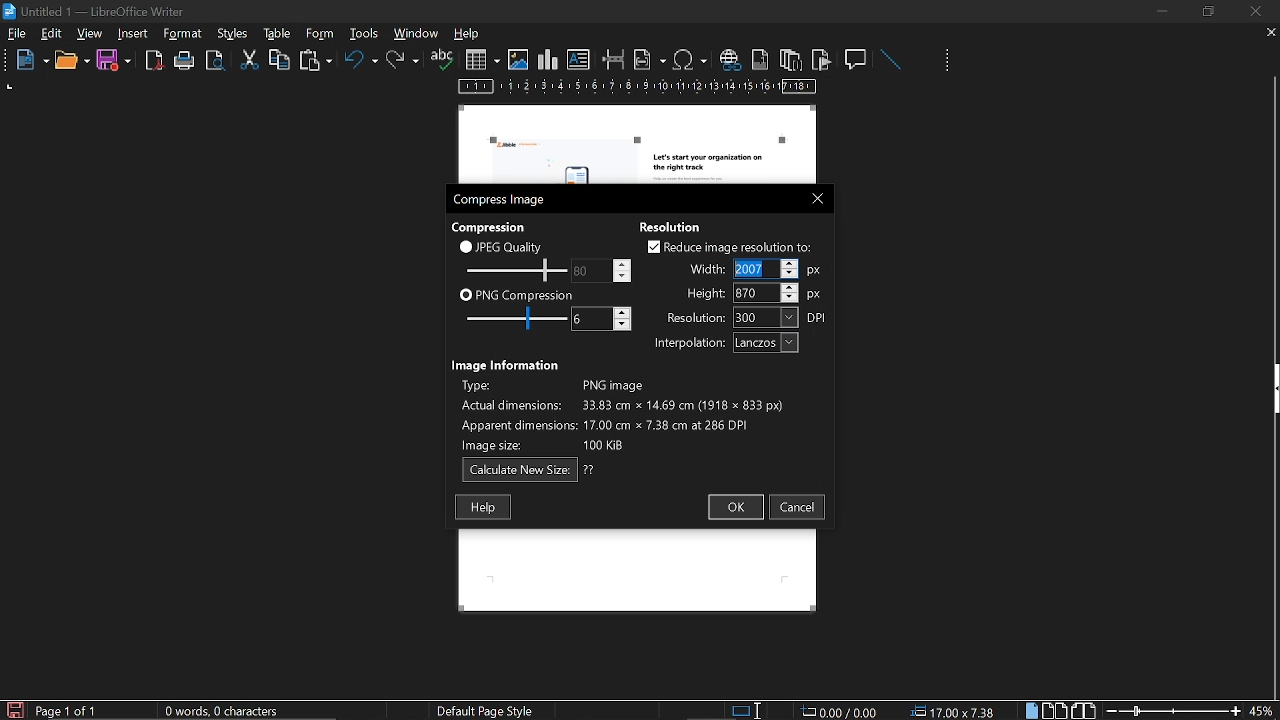  I want to click on change jpeg quality , so click(602, 270).